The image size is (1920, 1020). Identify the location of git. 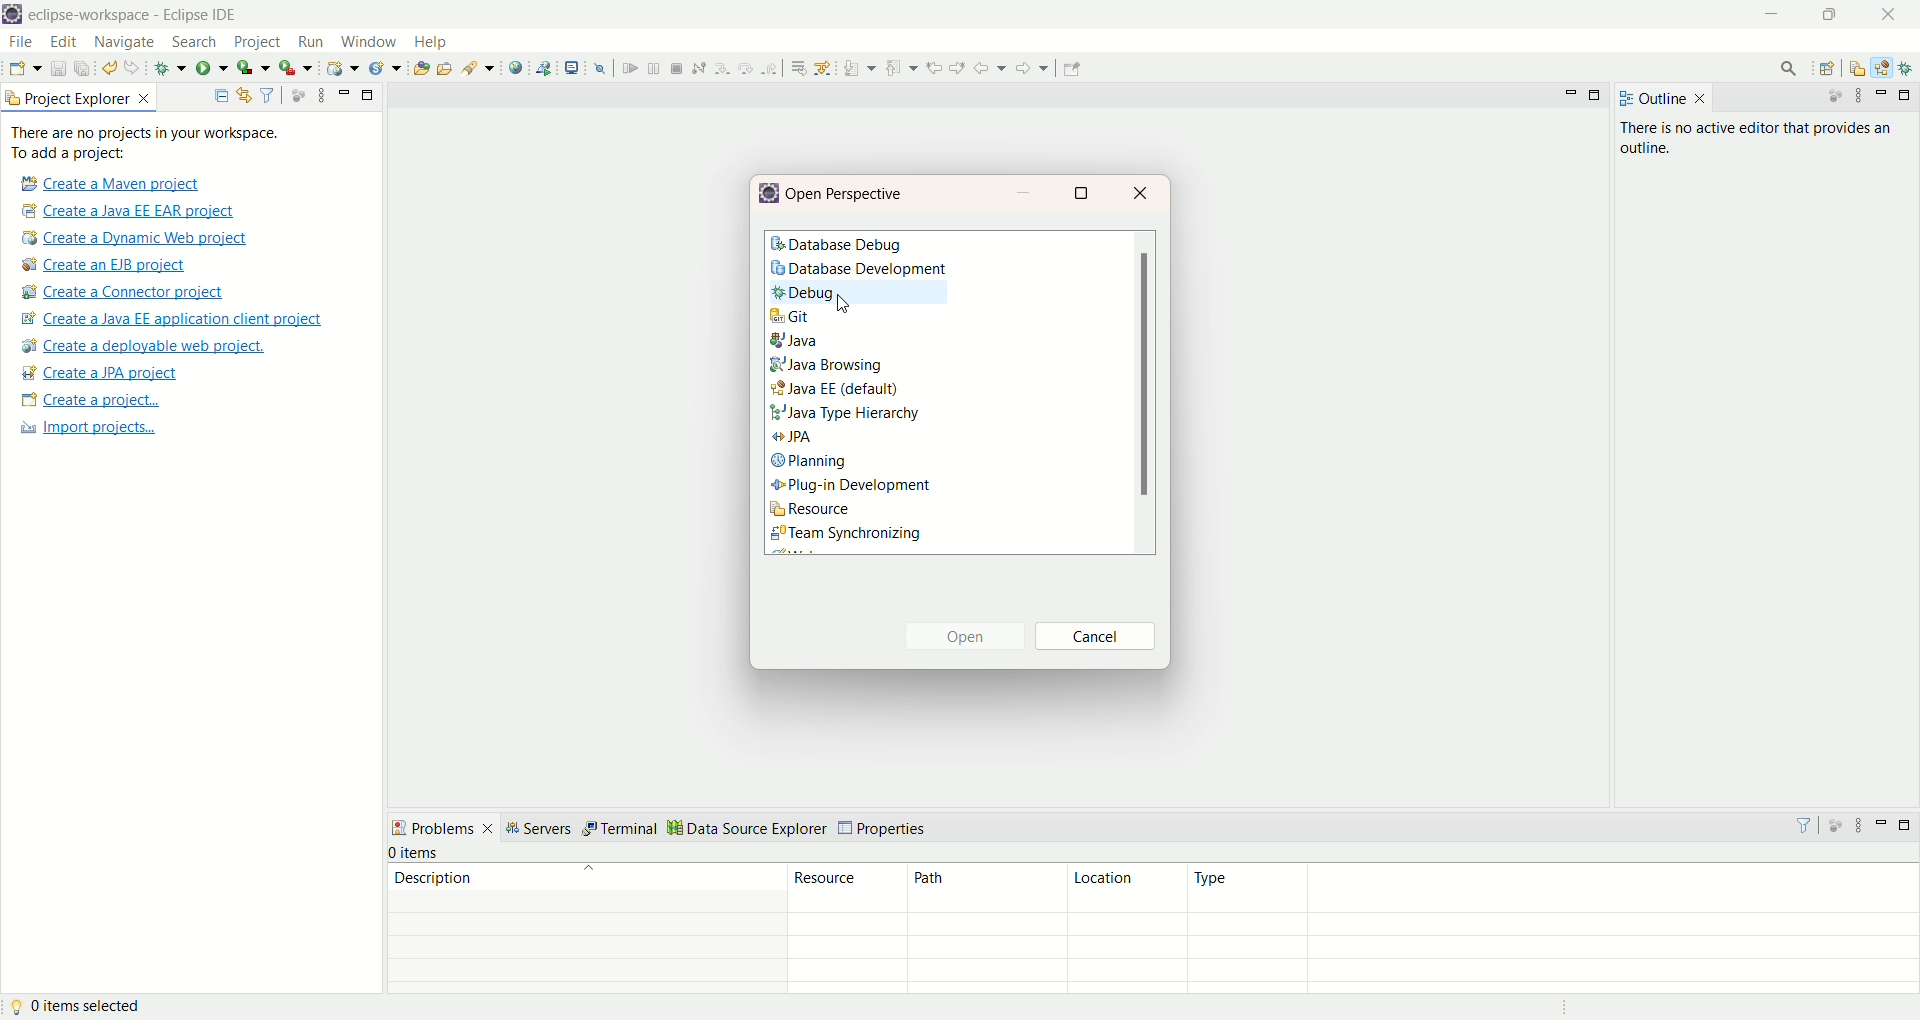
(790, 316).